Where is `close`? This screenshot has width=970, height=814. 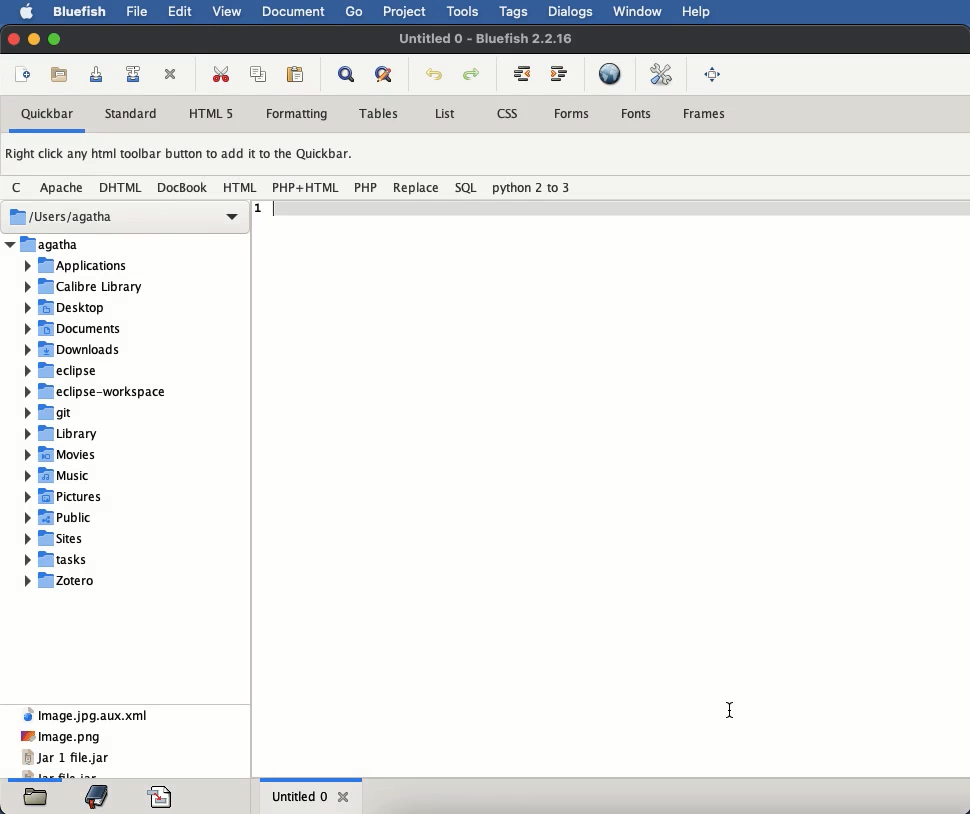 close is located at coordinates (12, 40).